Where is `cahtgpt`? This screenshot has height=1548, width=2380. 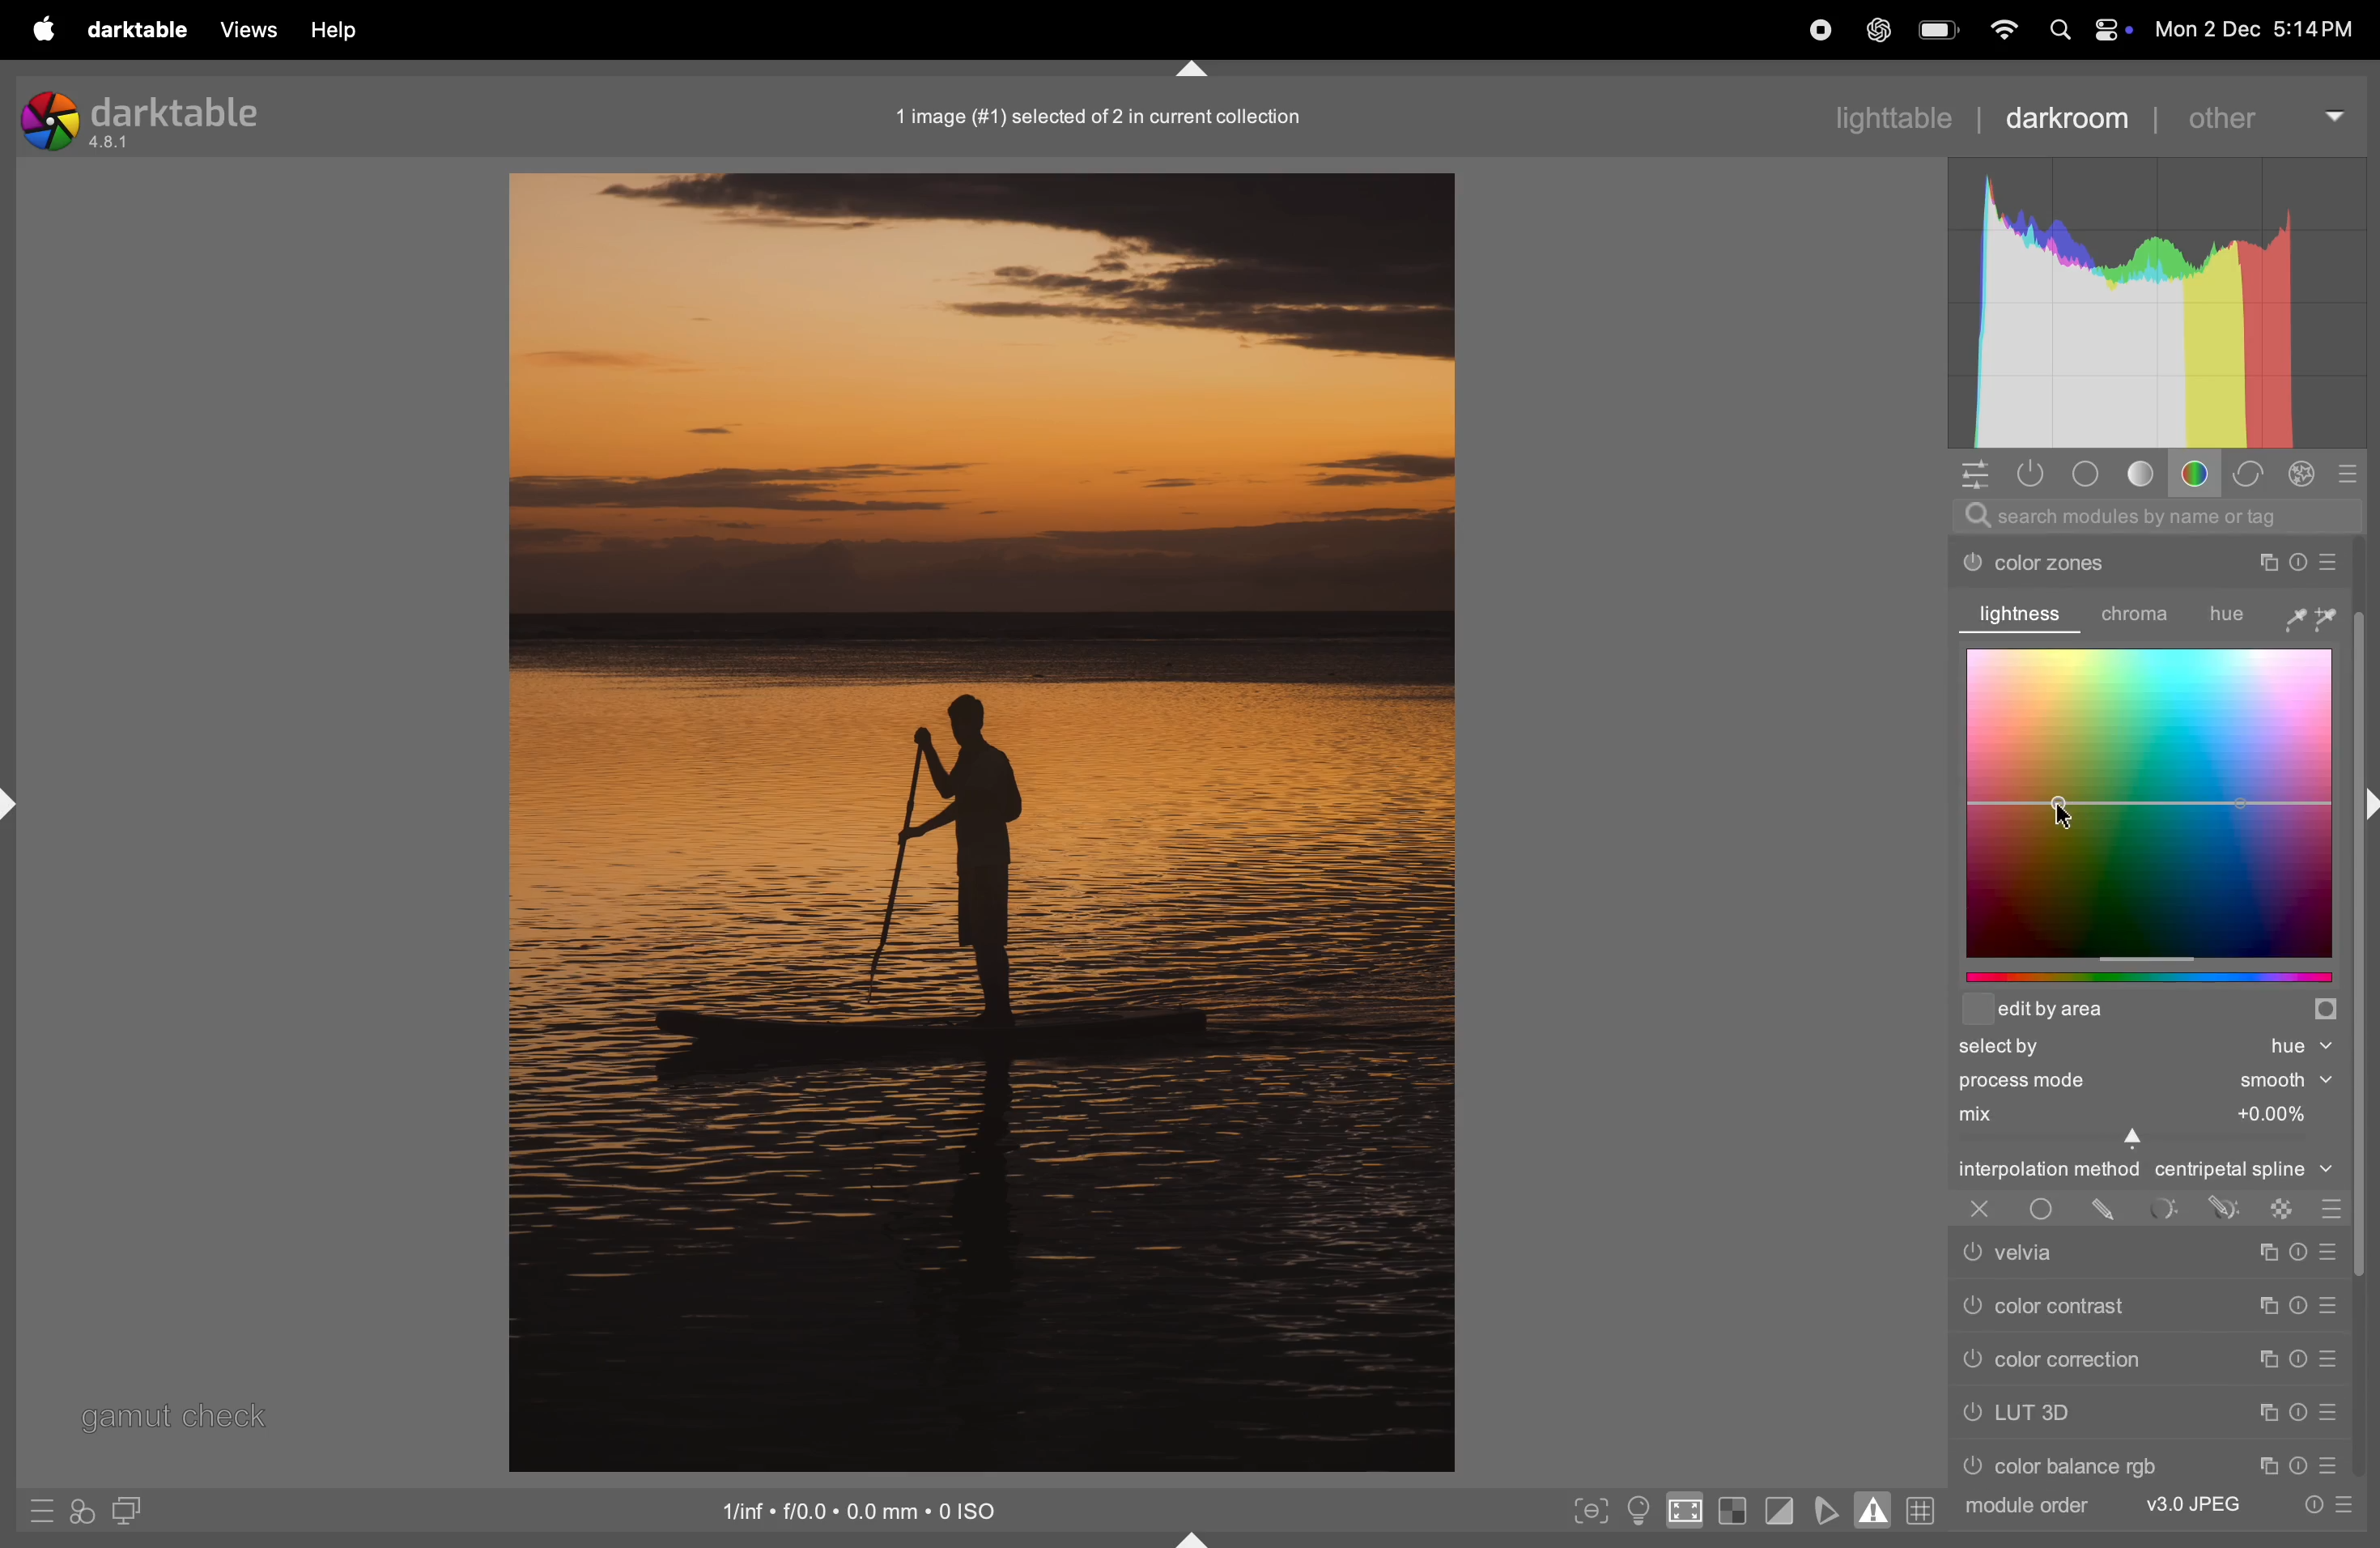 cahtgpt is located at coordinates (1875, 29).